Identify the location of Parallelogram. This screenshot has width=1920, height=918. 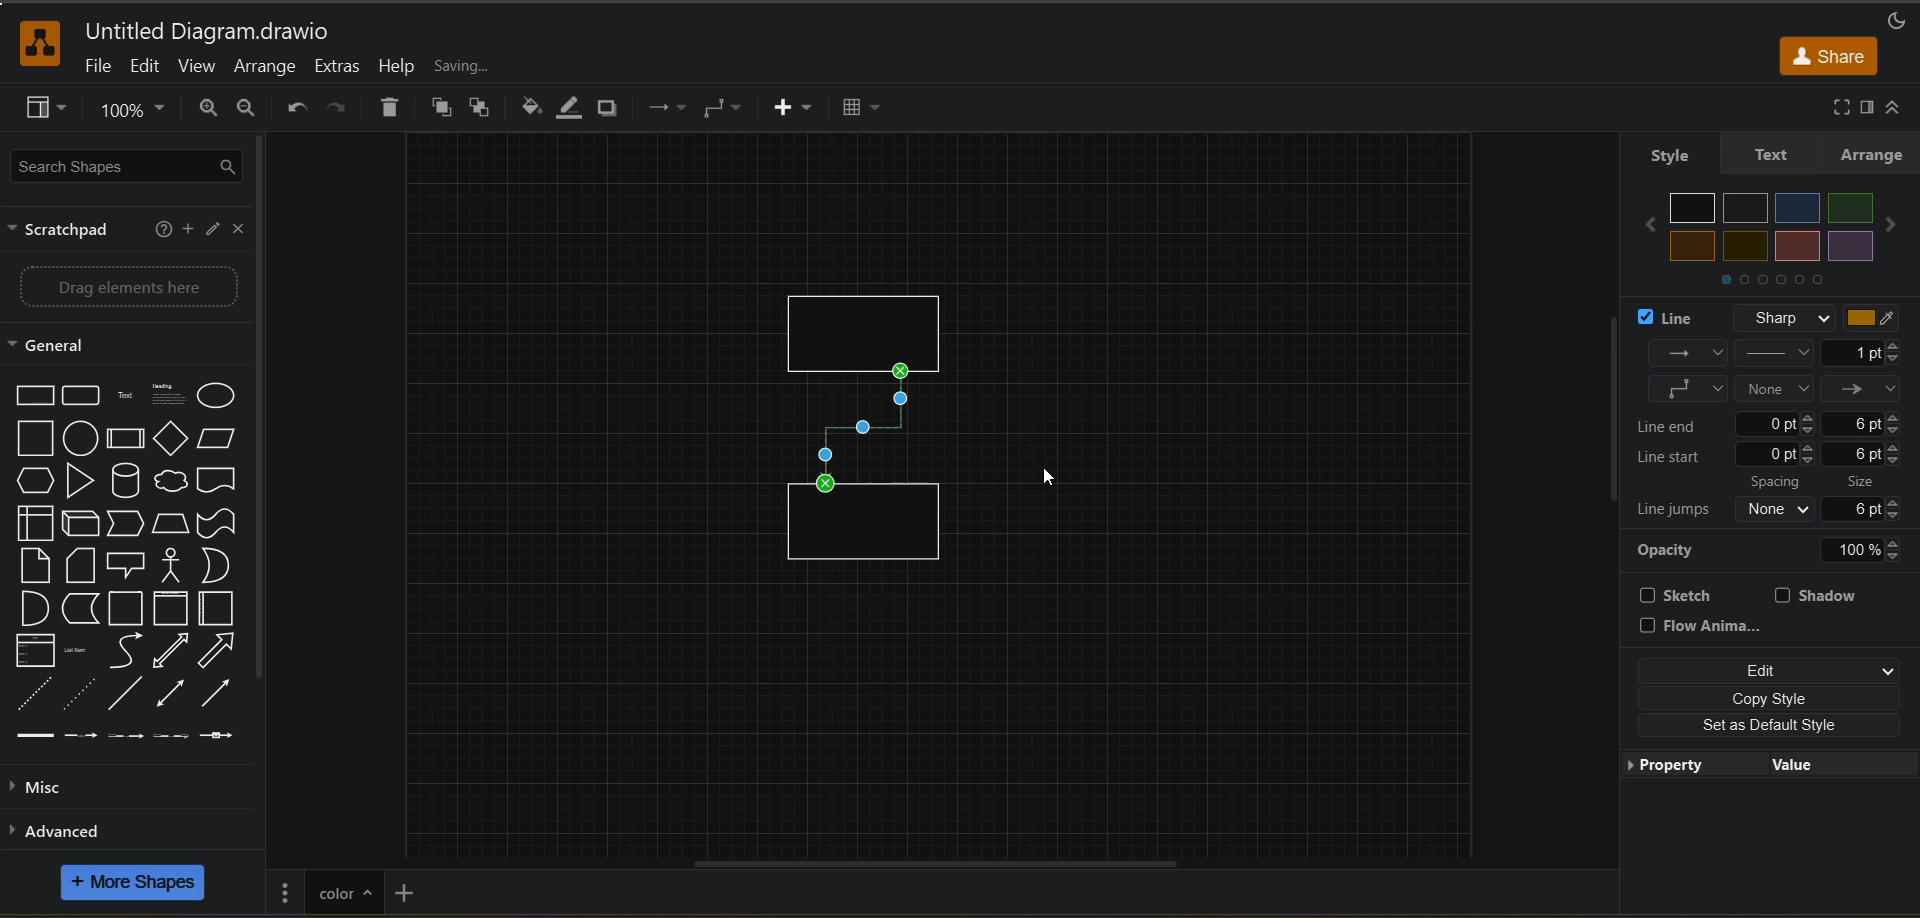
(221, 439).